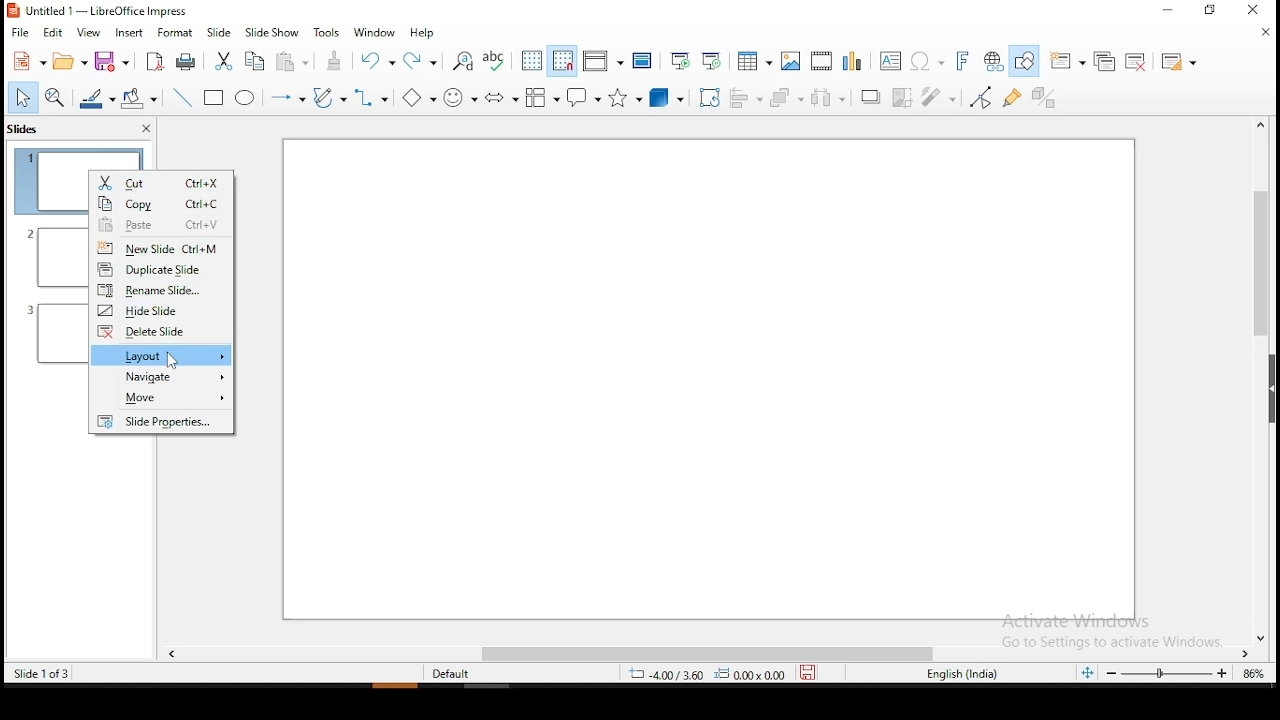 The height and width of the screenshot is (720, 1280). Describe the element at coordinates (109, 62) in the screenshot. I see `save` at that location.